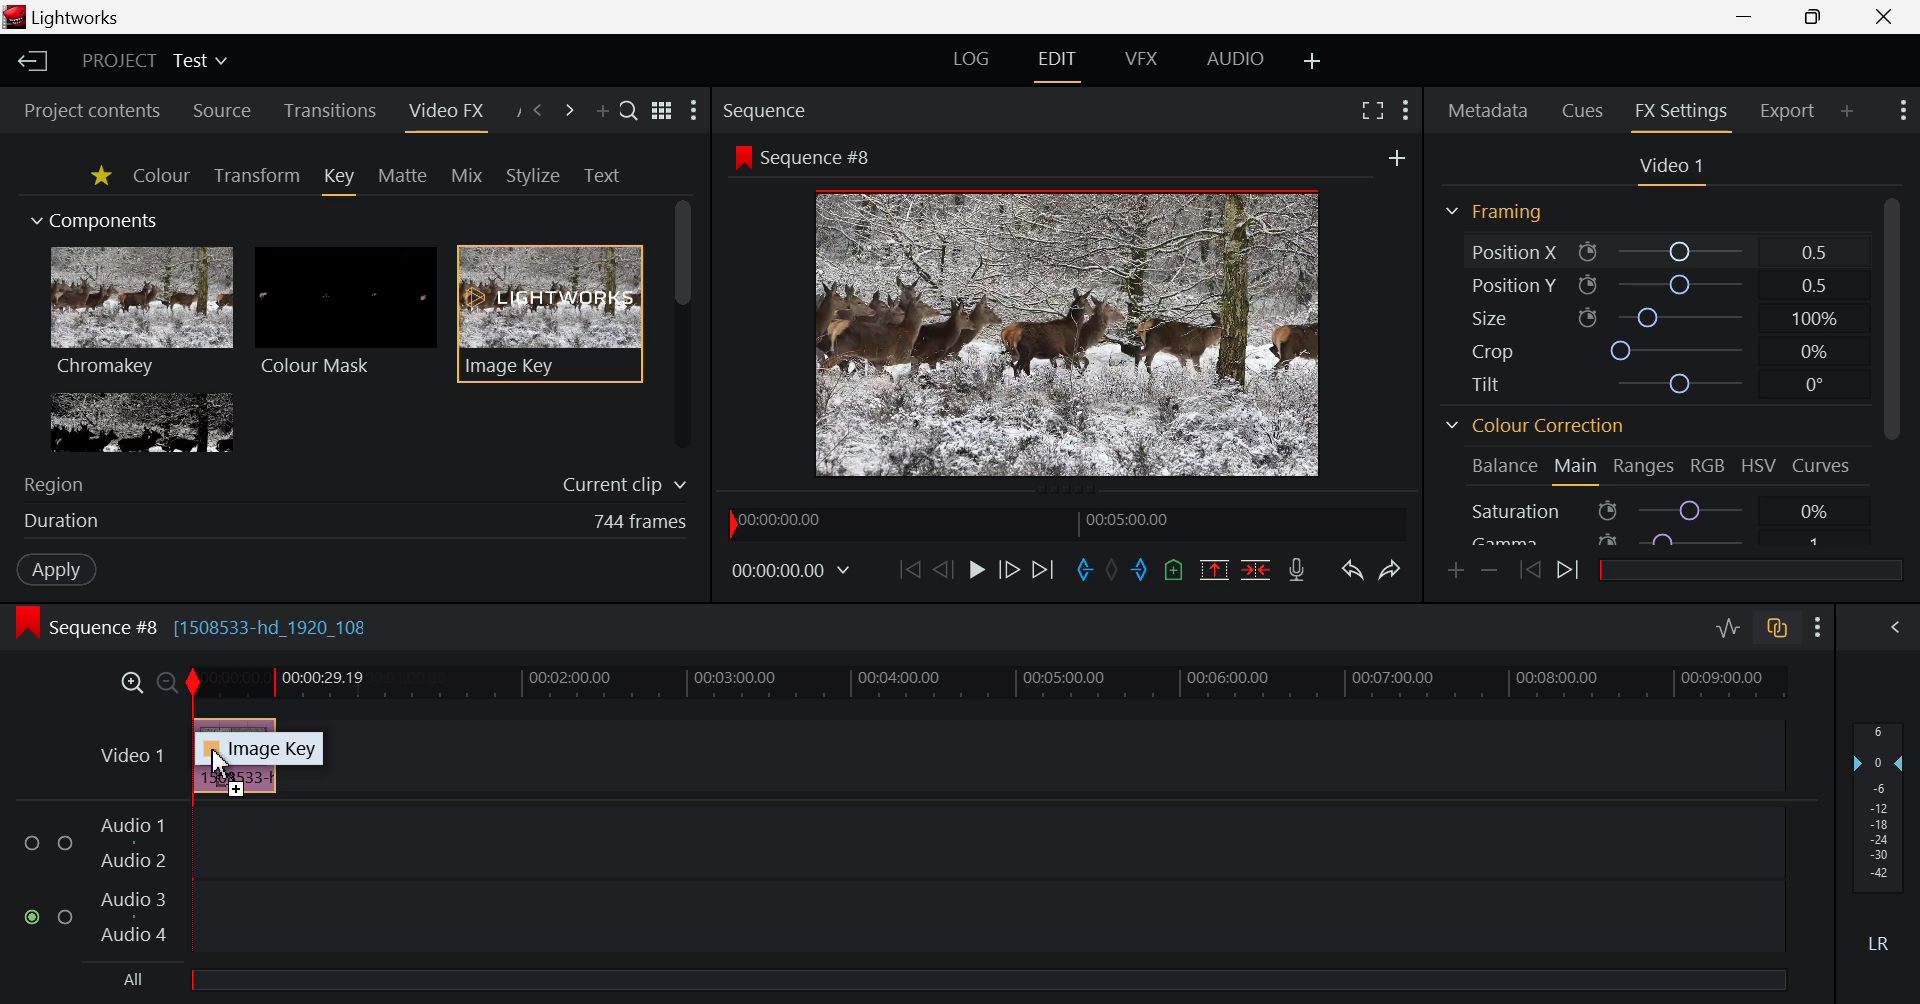 The width and height of the screenshot is (1920, 1004). I want to click on Show Audio Mix, so click(1892, 627).